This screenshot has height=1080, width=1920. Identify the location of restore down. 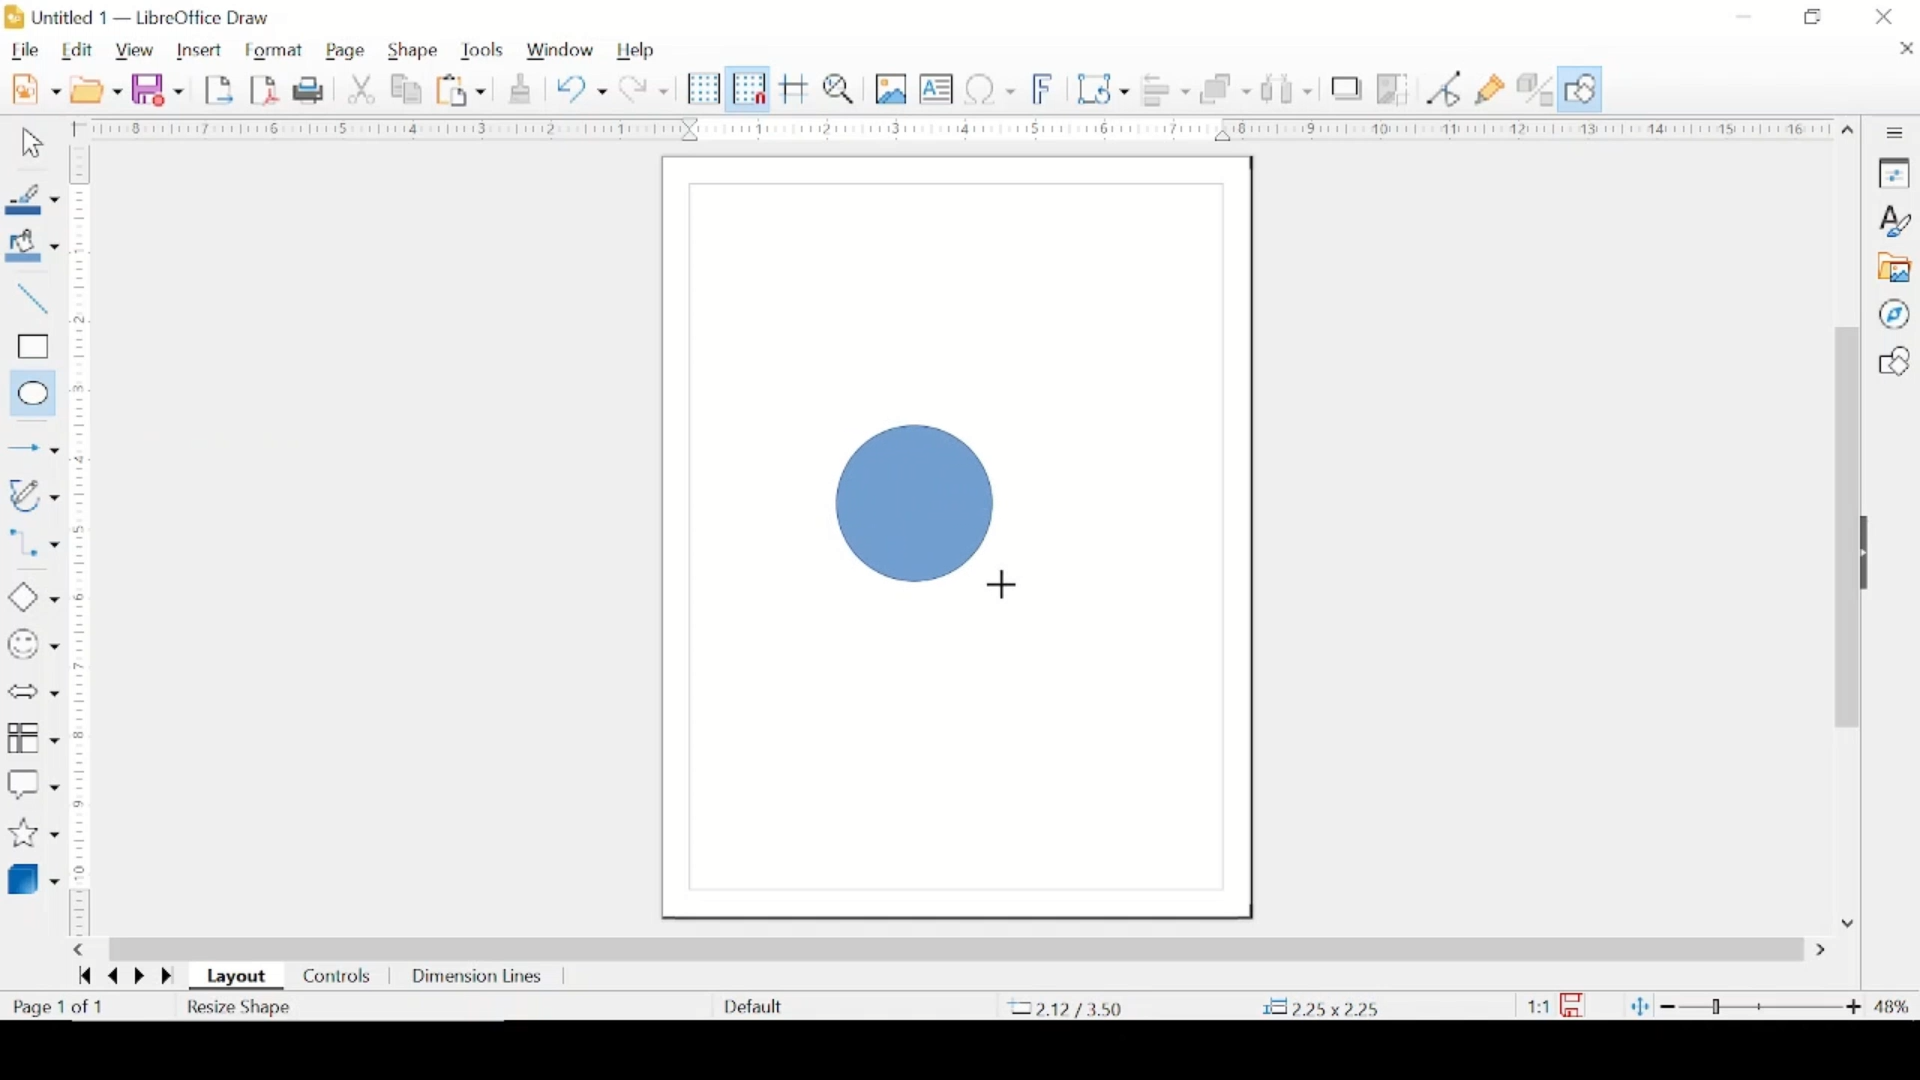
(1815, 17).